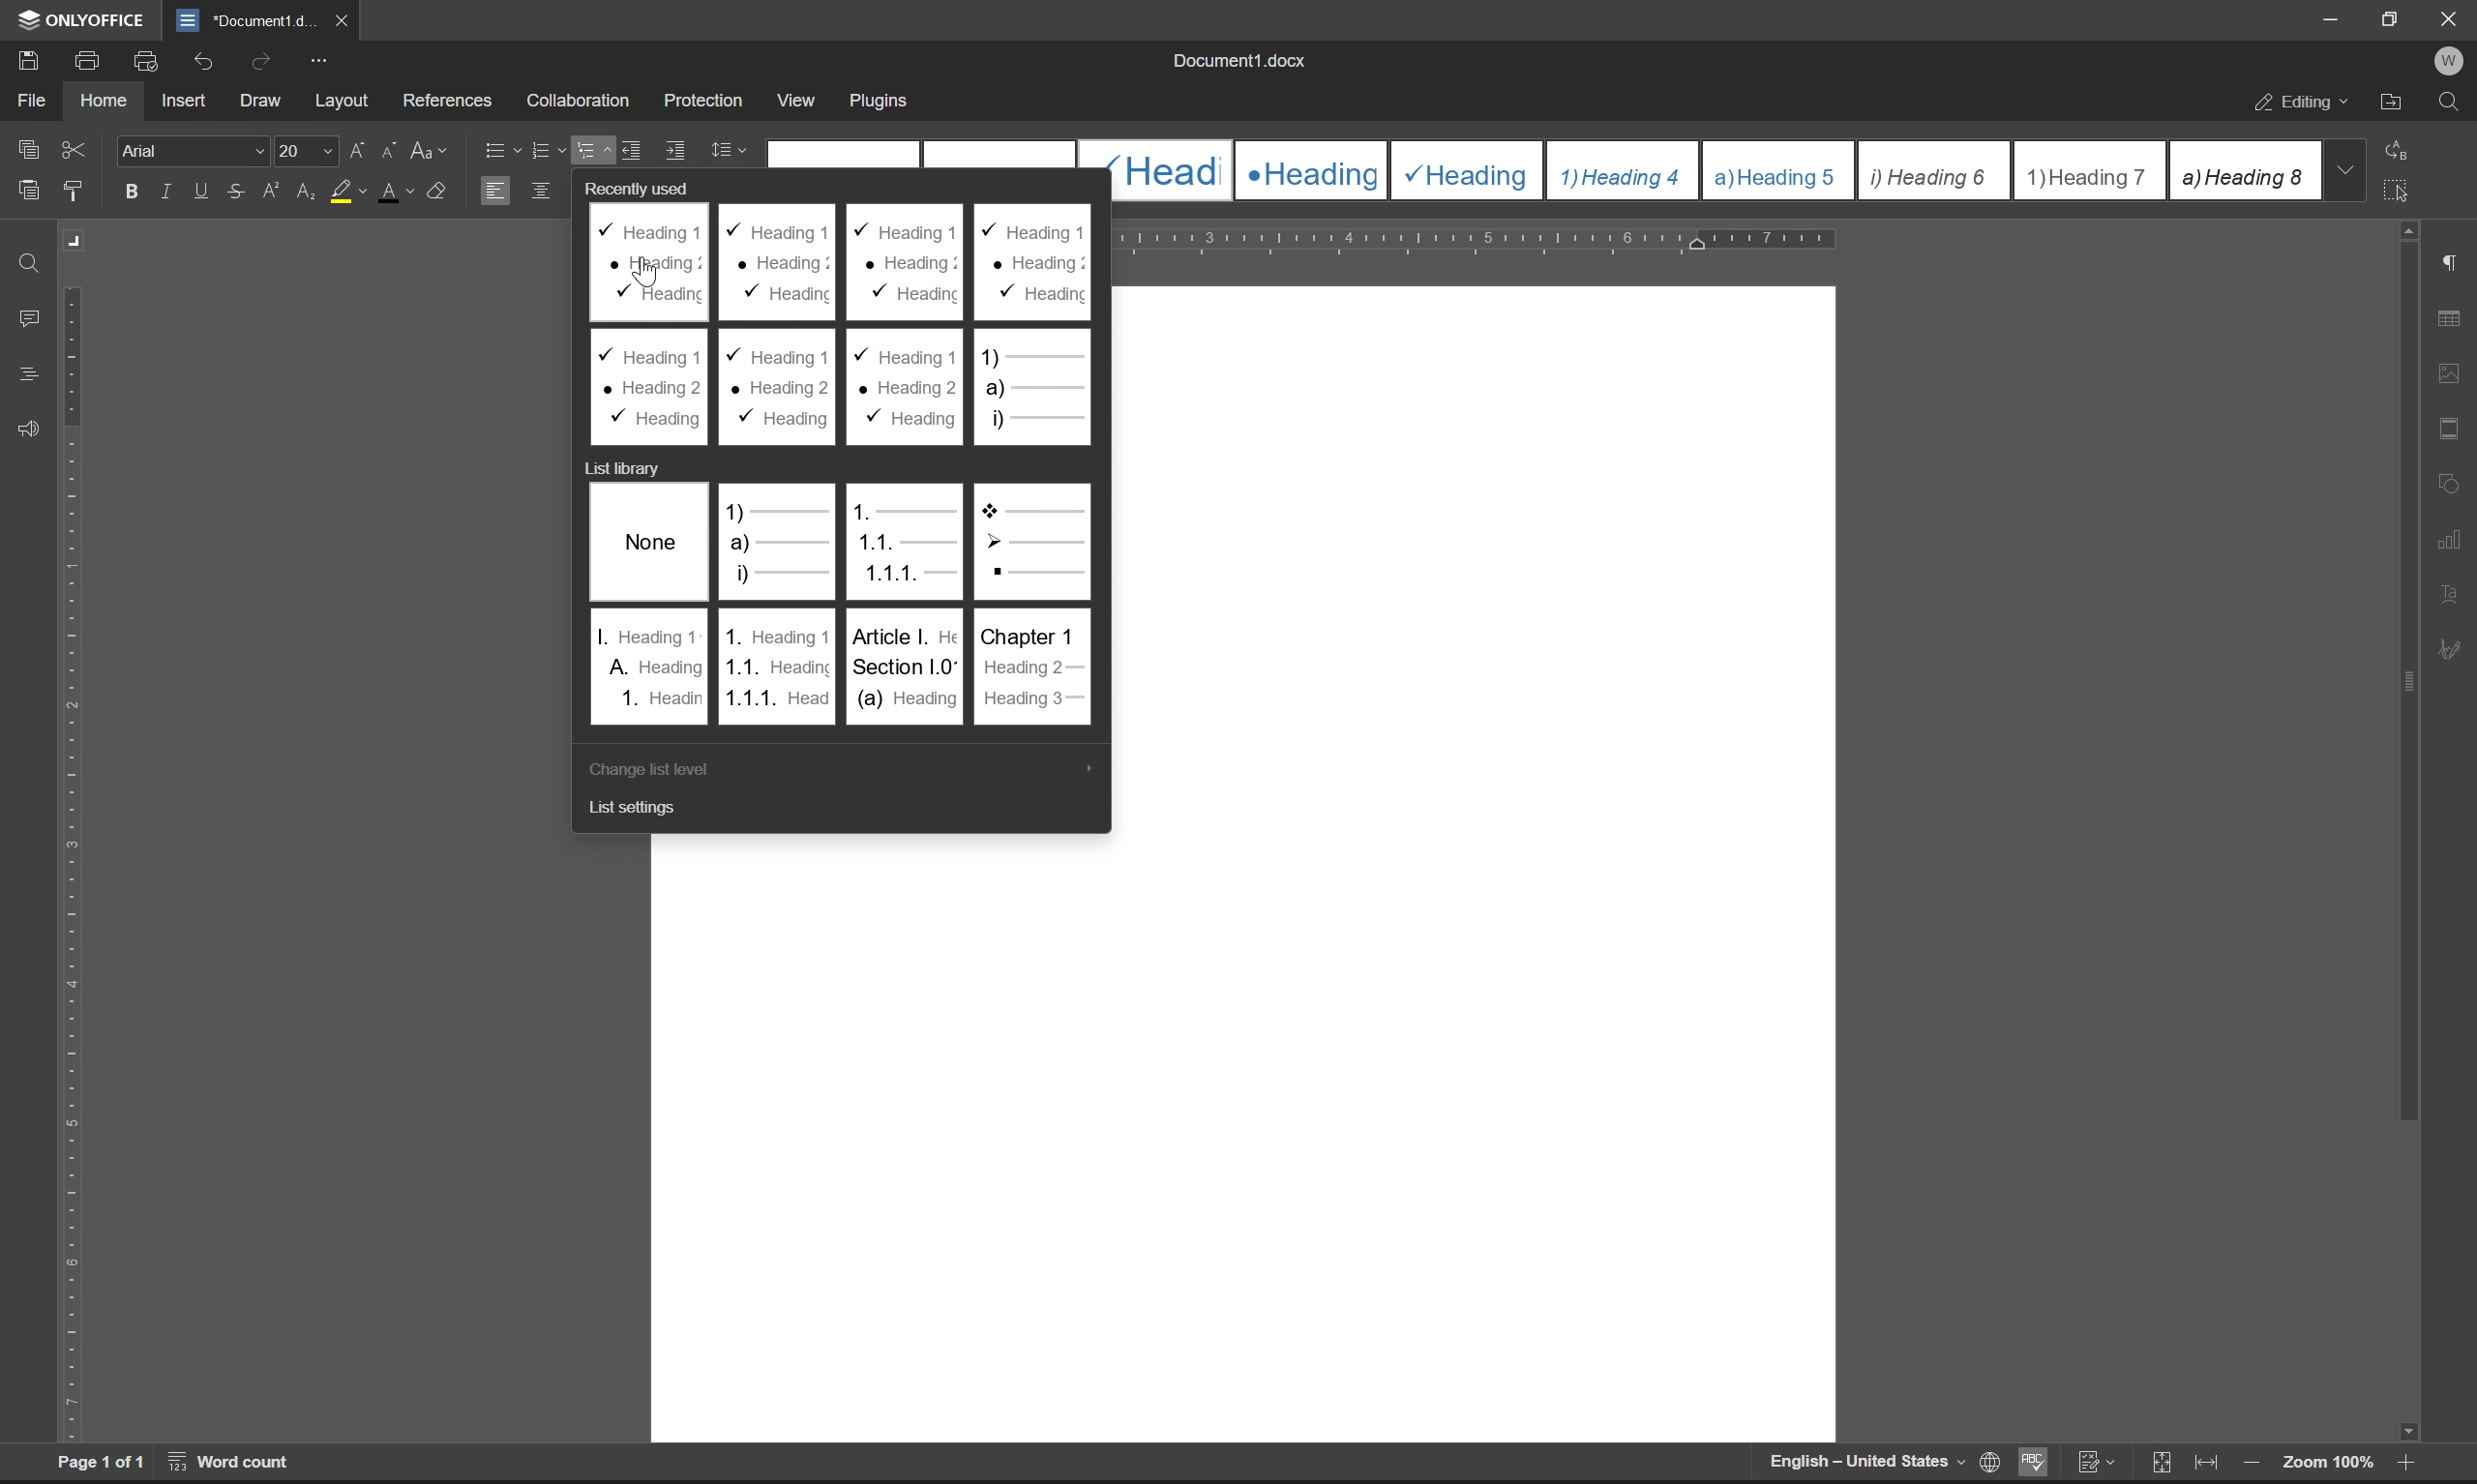 Image resolution: width=2477 pixels, height=1484 pixels. Describe the element at coordinates (881, 102) in the screenshot. I see `plugins` at that location.